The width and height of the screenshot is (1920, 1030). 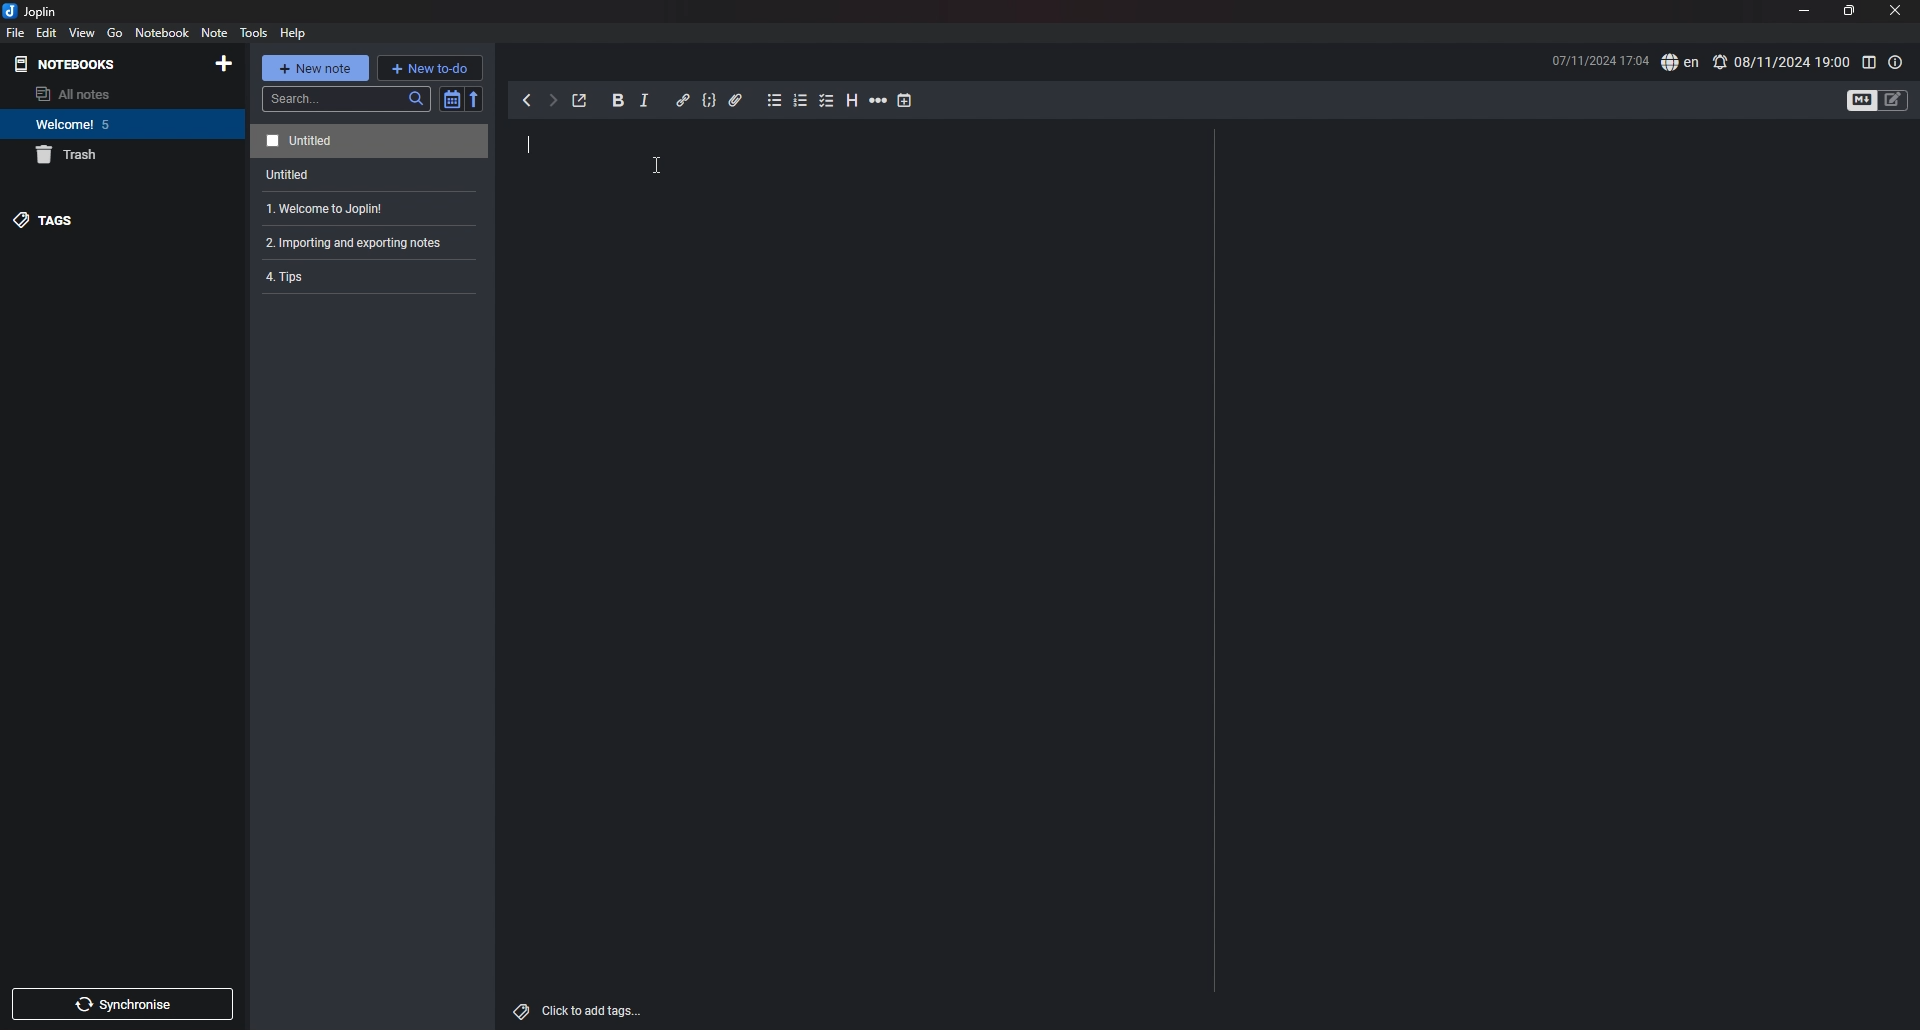 I want to click on cursor, so click(x=658, y=165).